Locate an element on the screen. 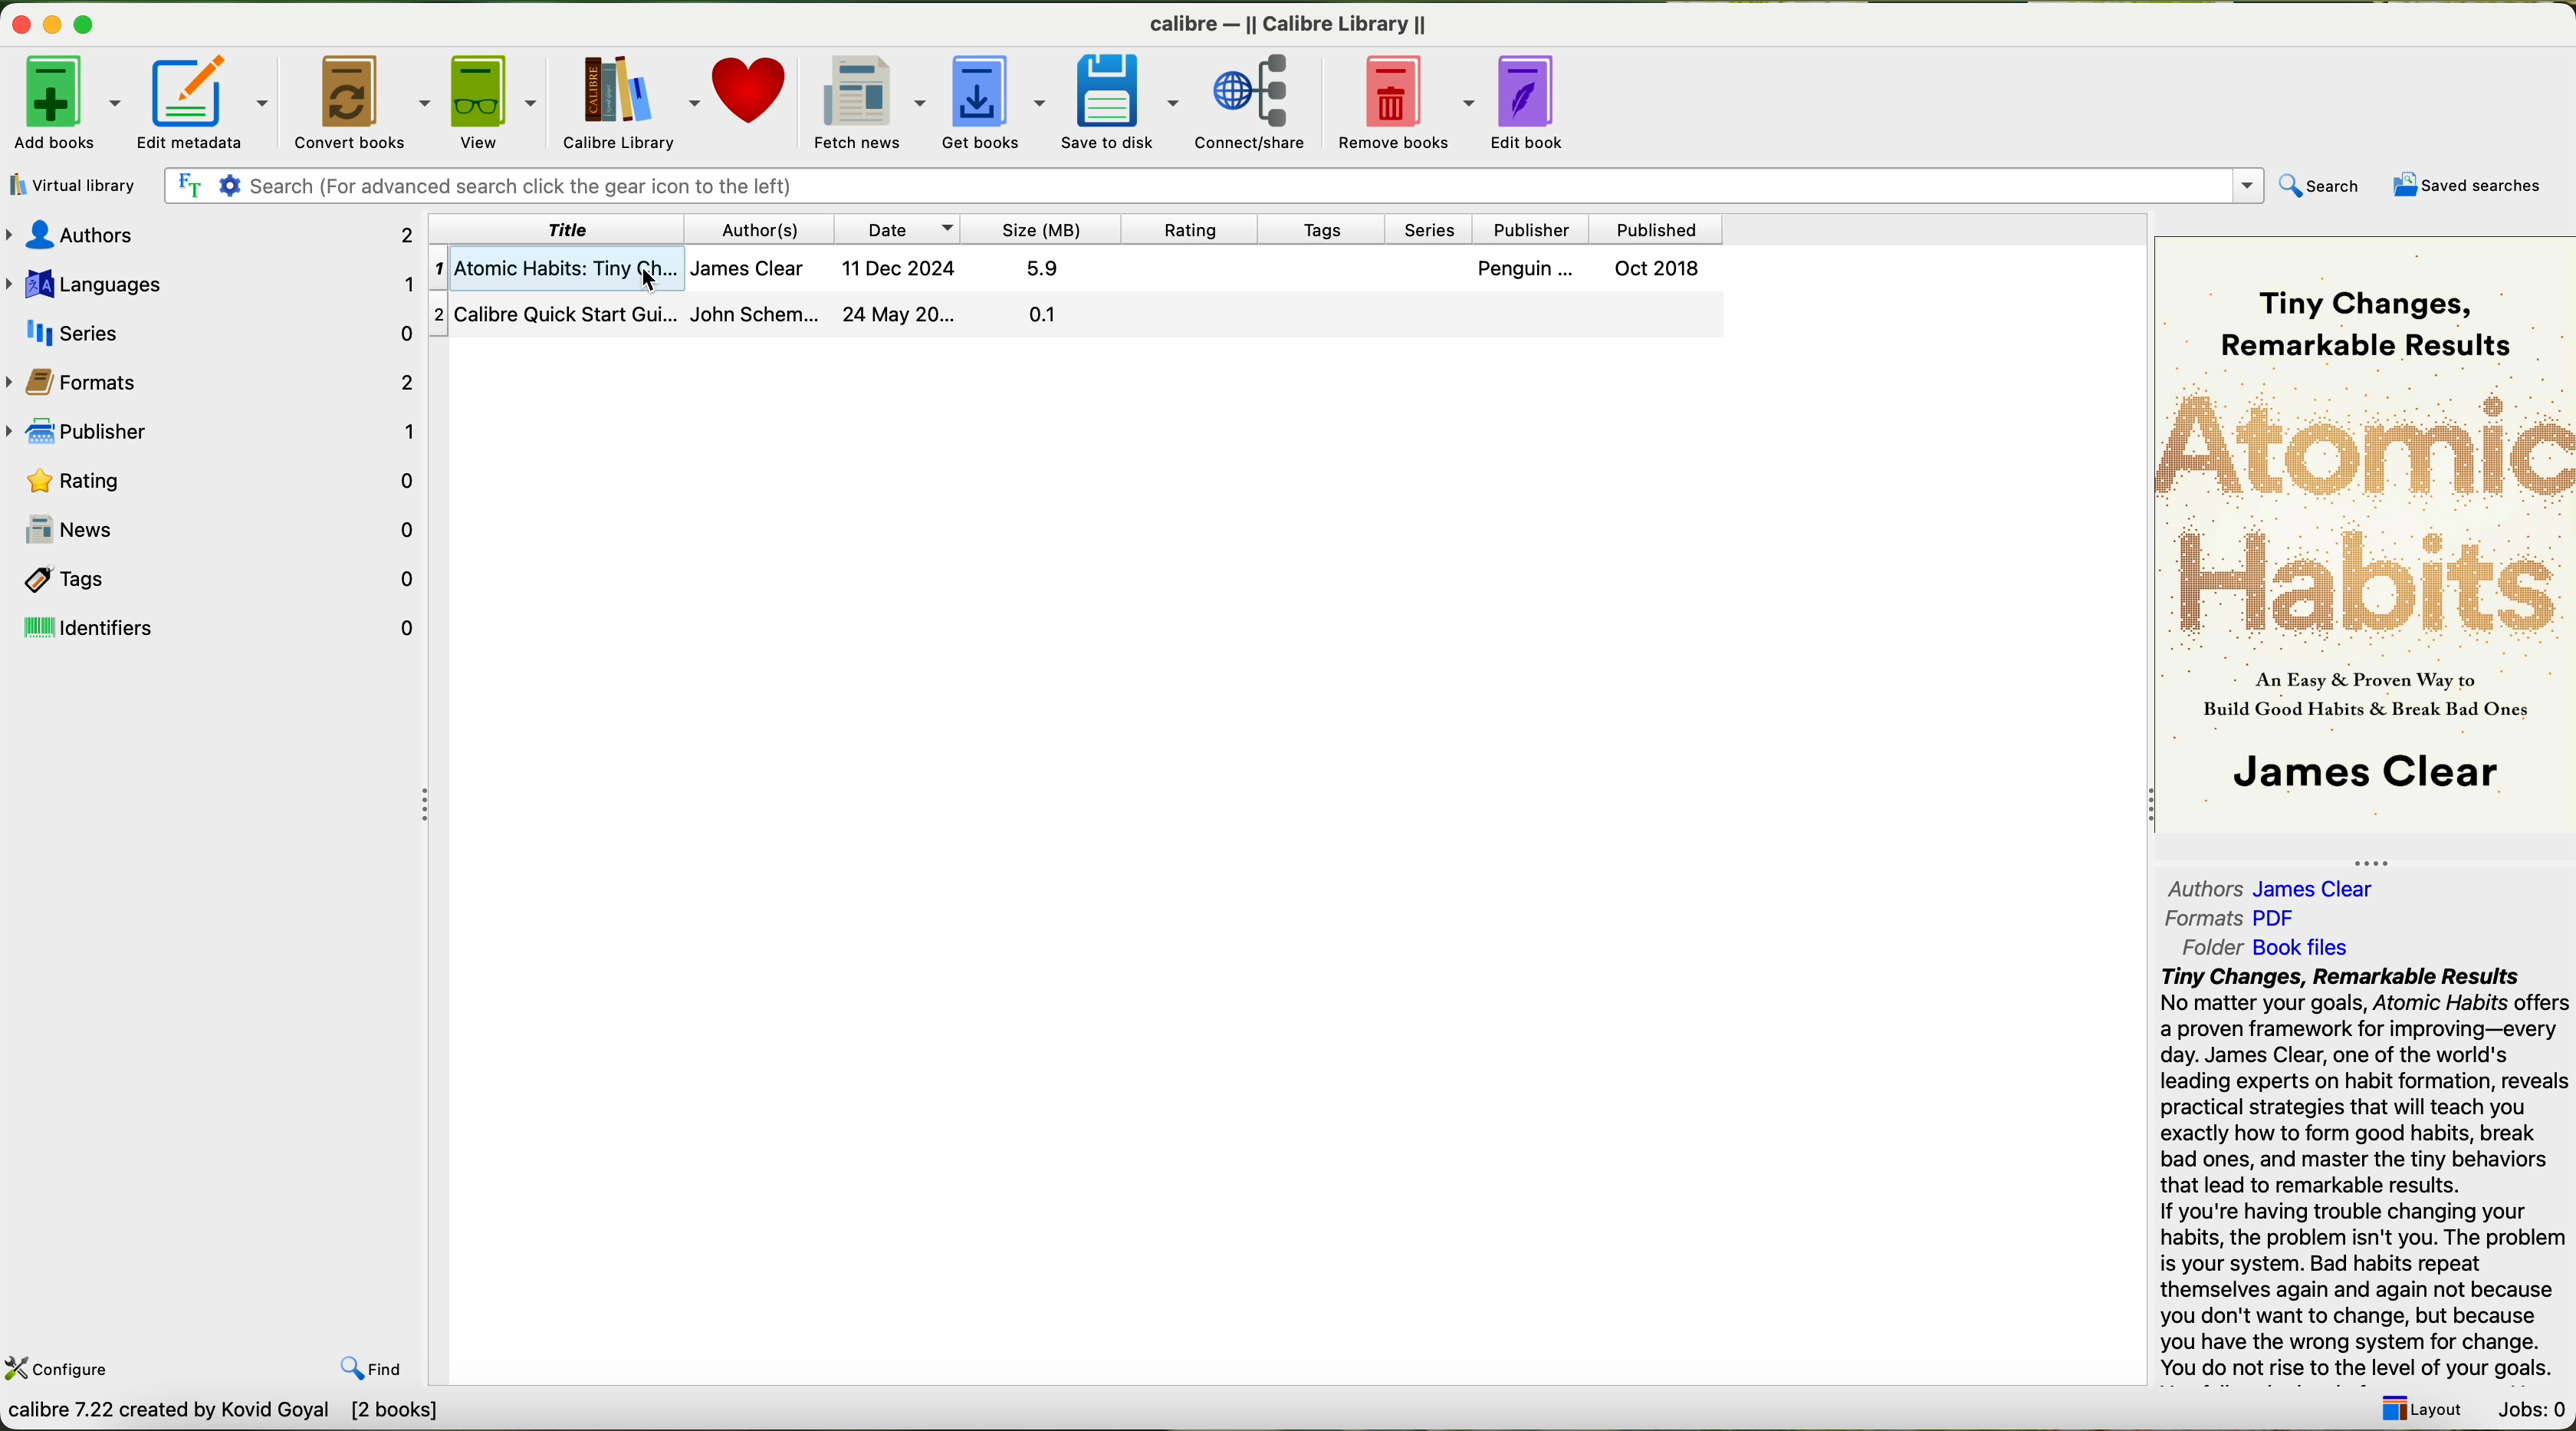  date is located at coordinates (898, 228).